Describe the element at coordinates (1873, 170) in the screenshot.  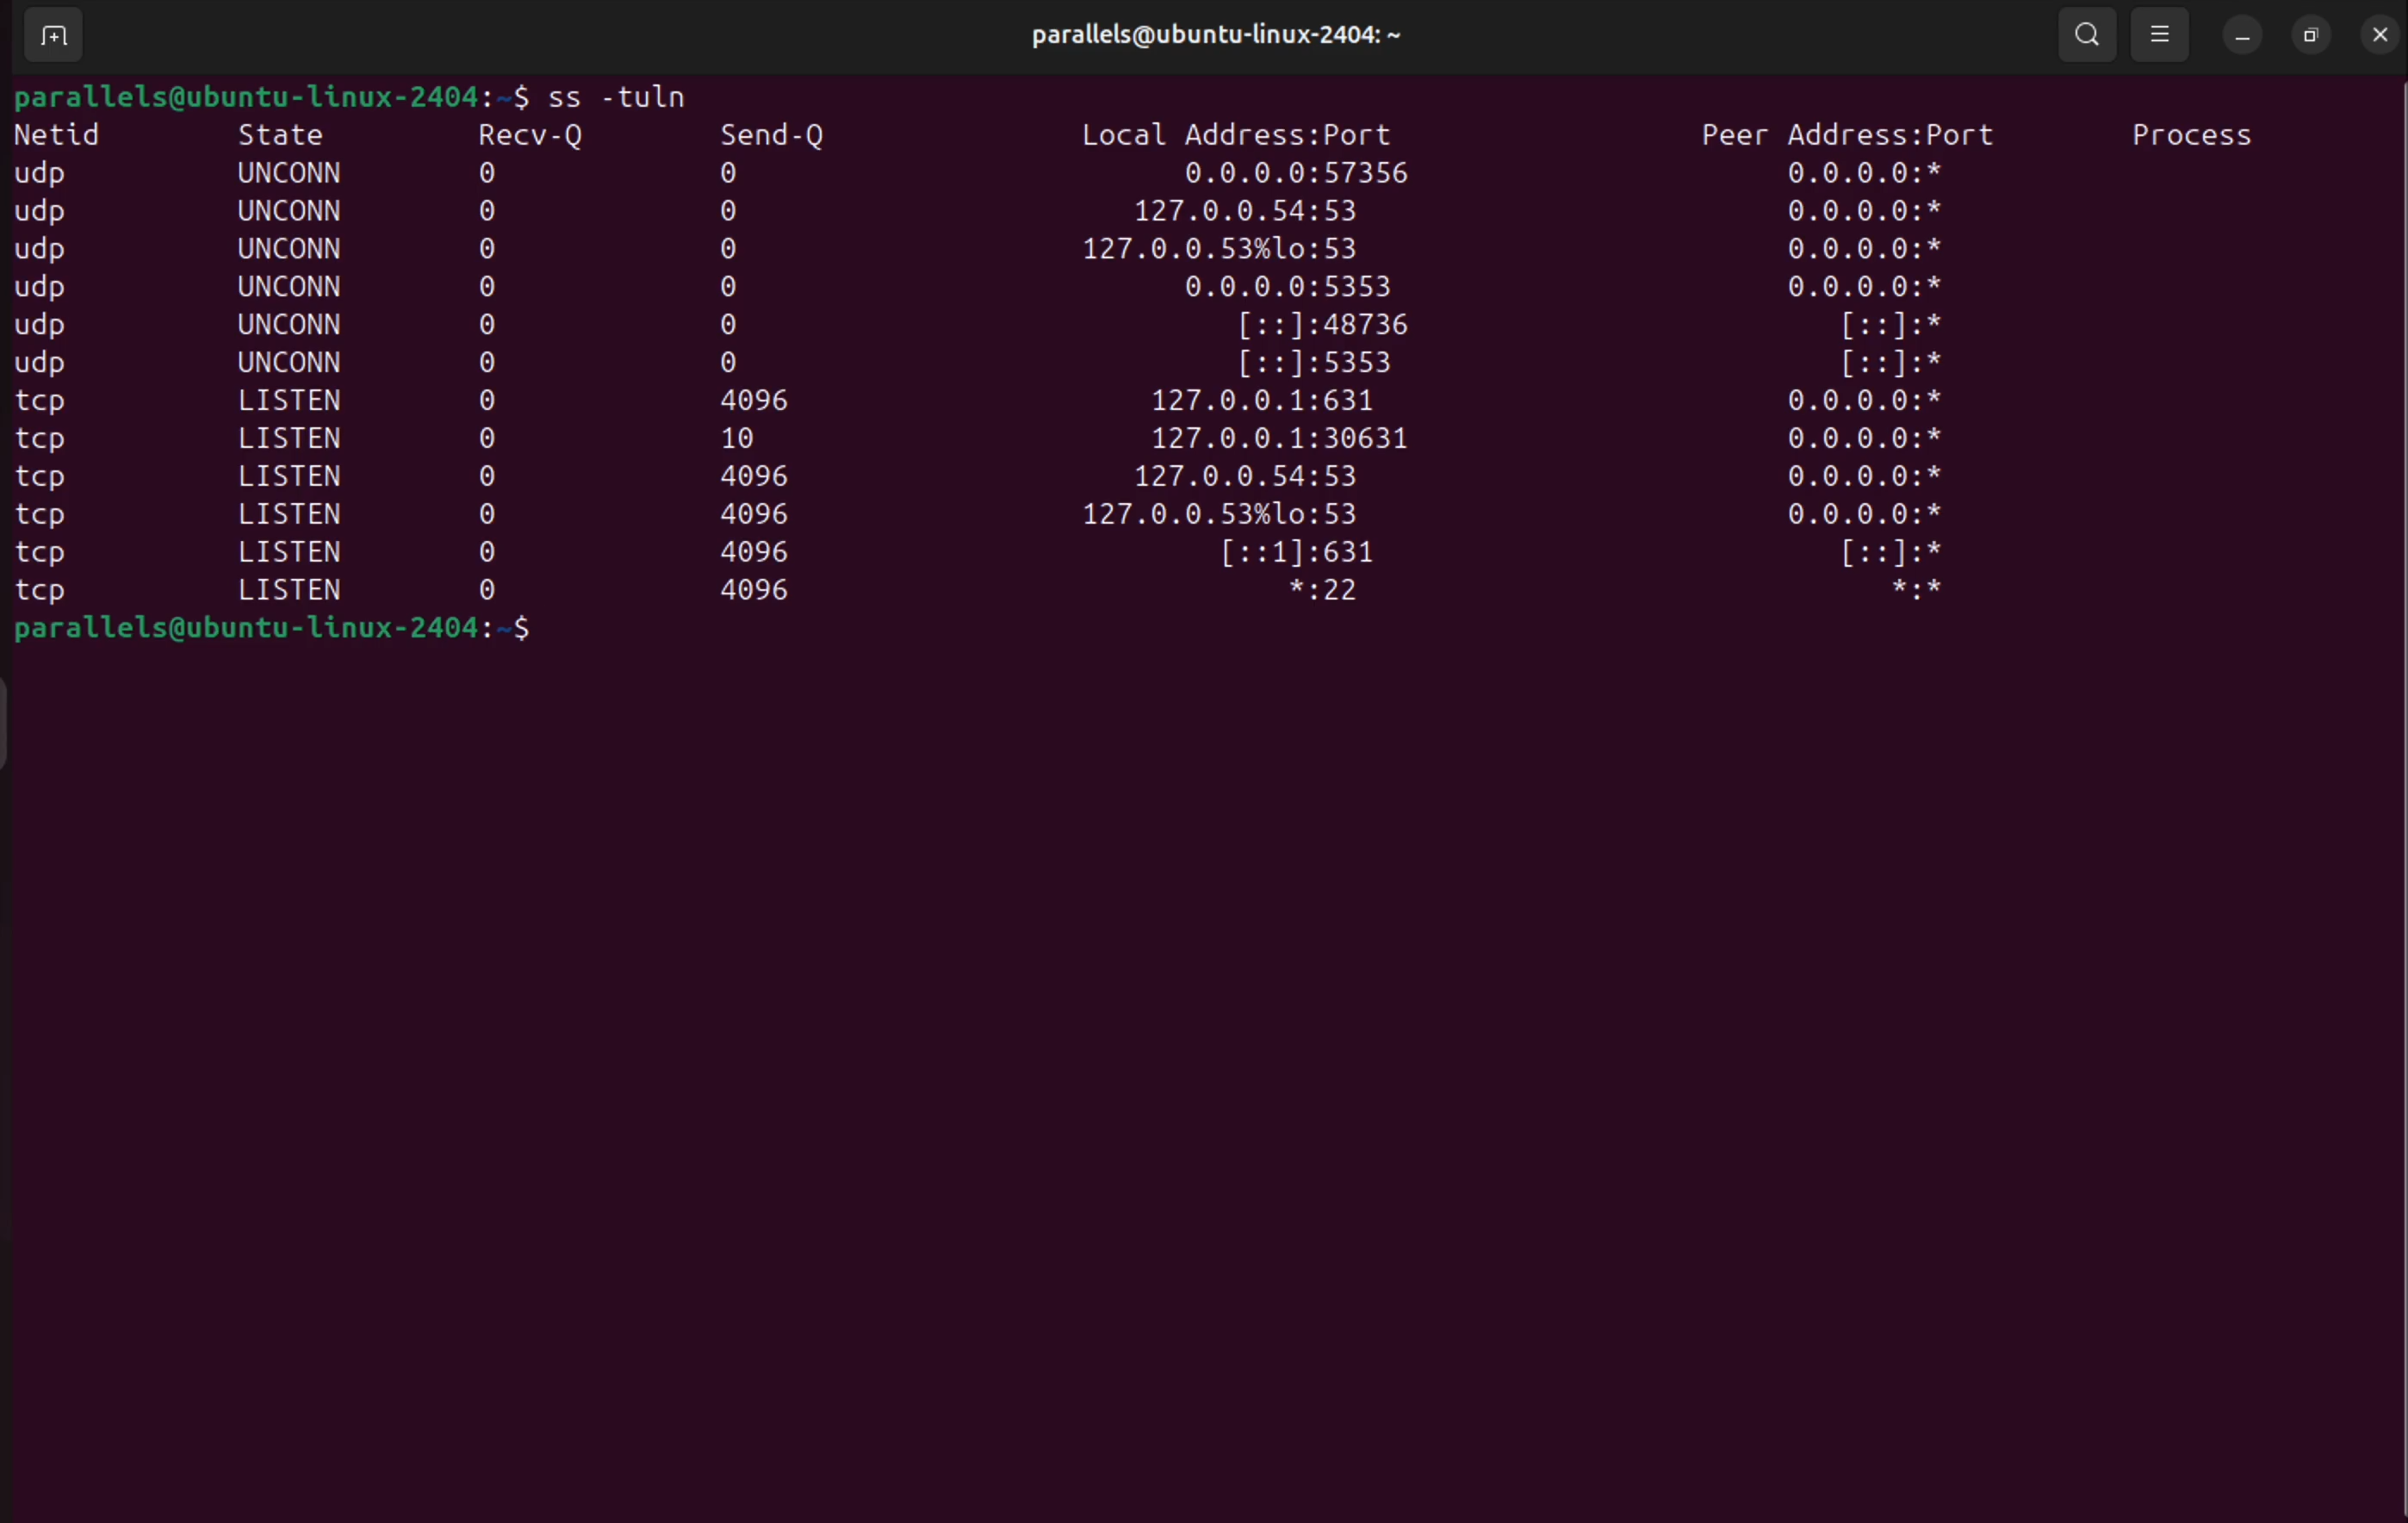
I see `0,0,0,0` at that location.